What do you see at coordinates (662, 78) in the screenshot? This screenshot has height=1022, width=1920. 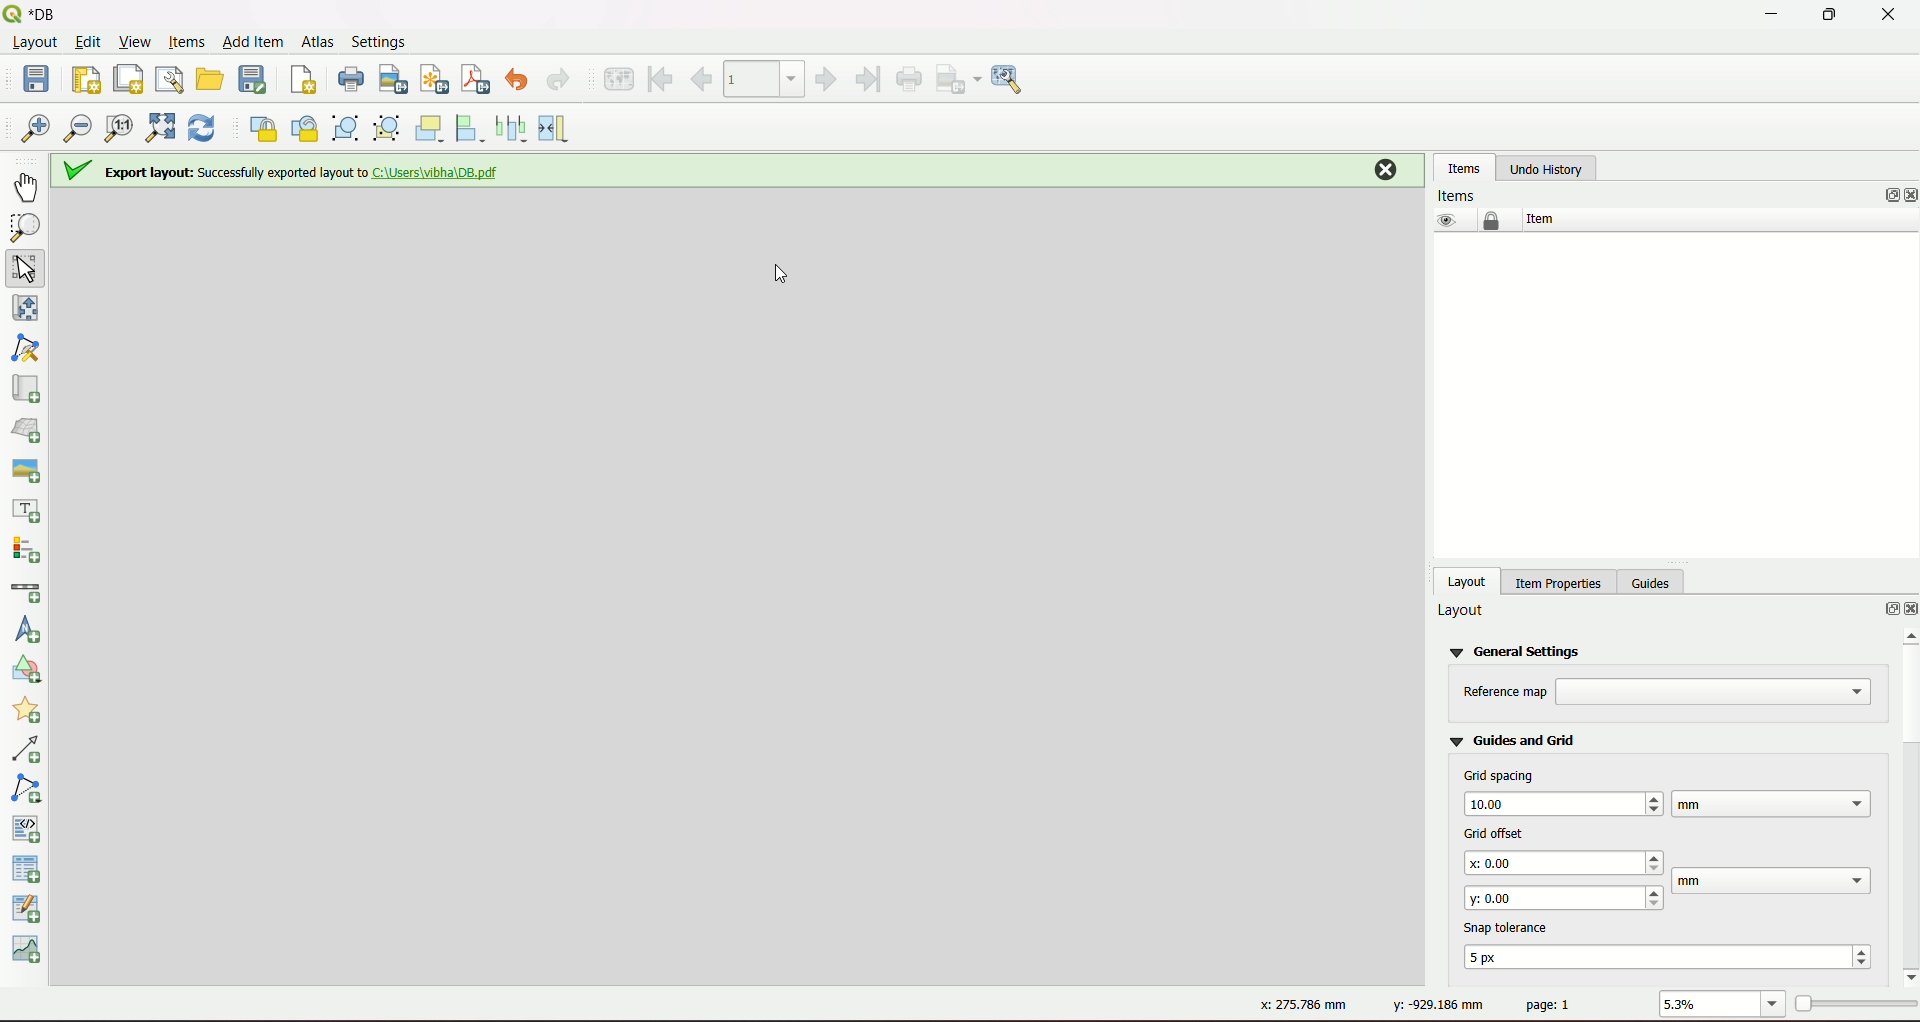 I see `first feature` at bounding box center [662, 78].